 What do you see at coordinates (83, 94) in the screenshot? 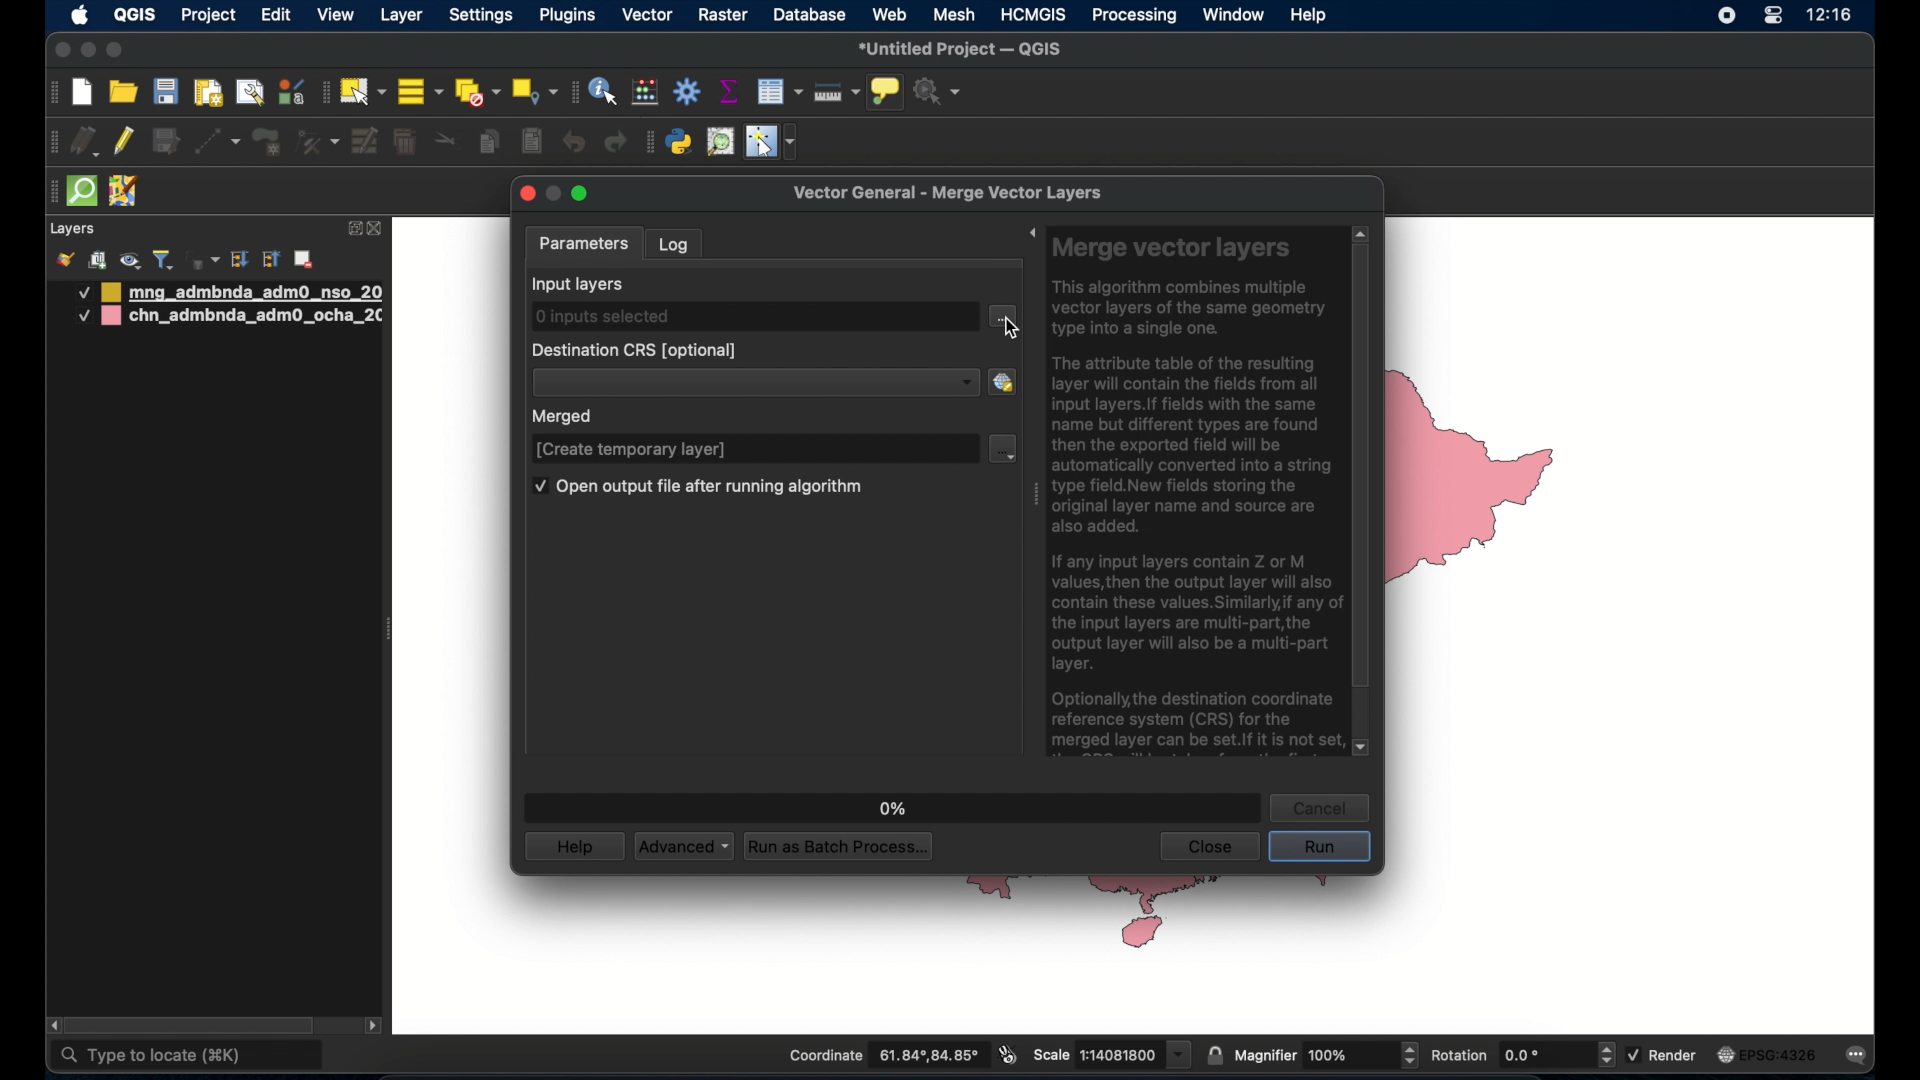
I see `create new project` at bounding box center [83, 94].